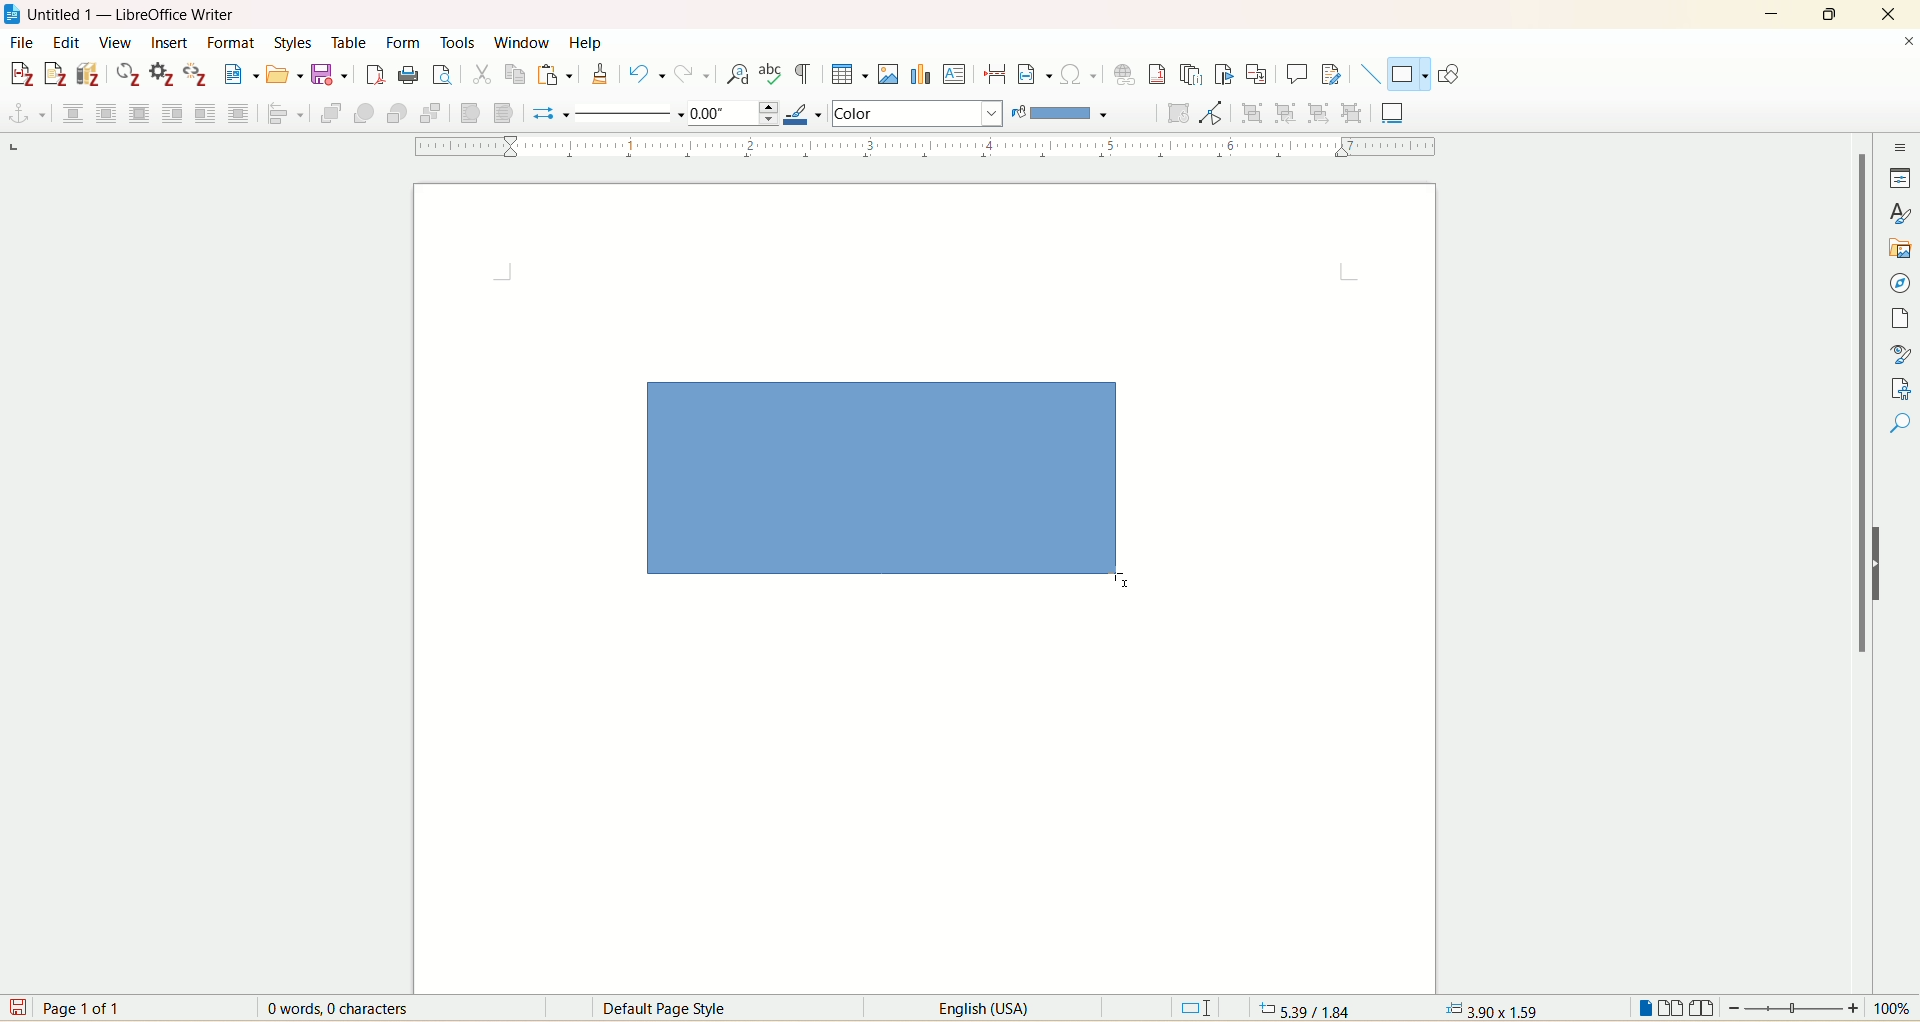 This screenshot has height=1022, width=1920. I want to click on sidebar settings, so click(1901, 145).